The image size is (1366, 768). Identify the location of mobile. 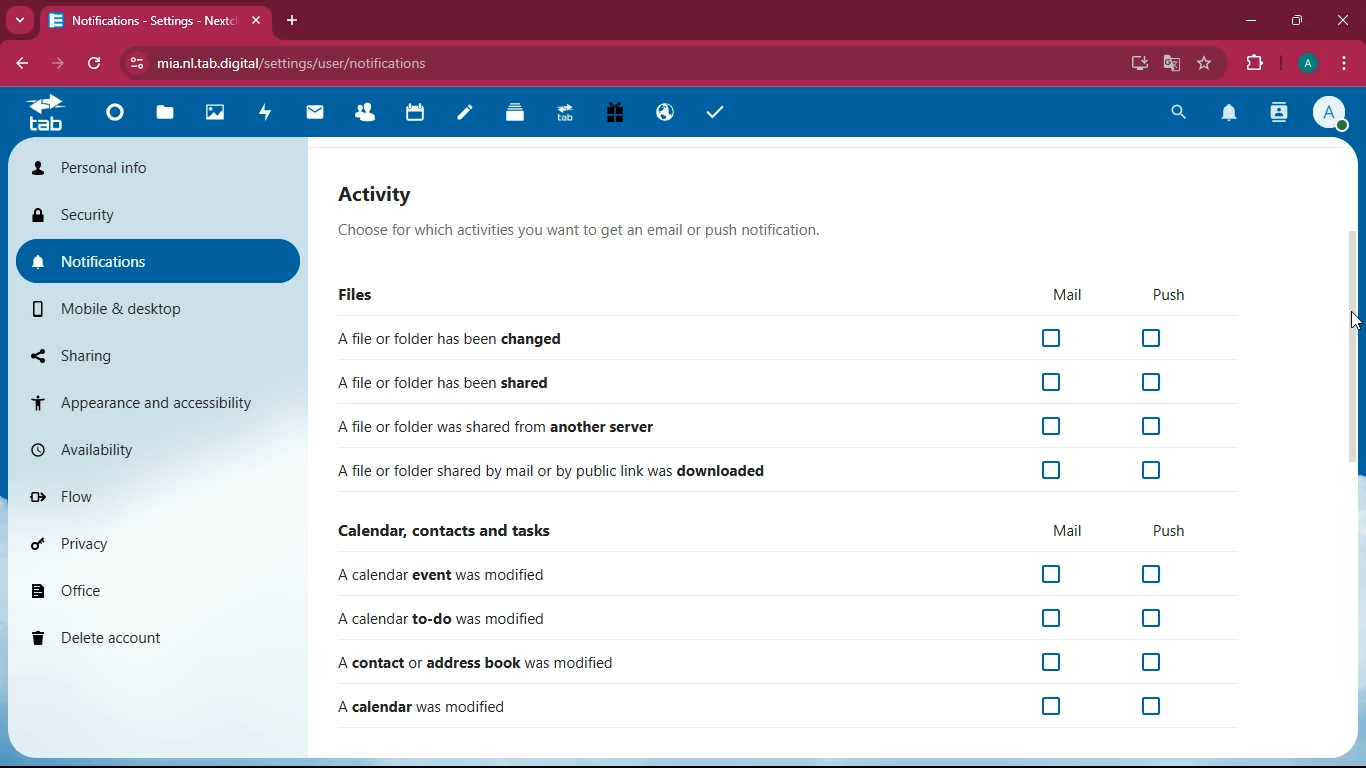
(157, 312).